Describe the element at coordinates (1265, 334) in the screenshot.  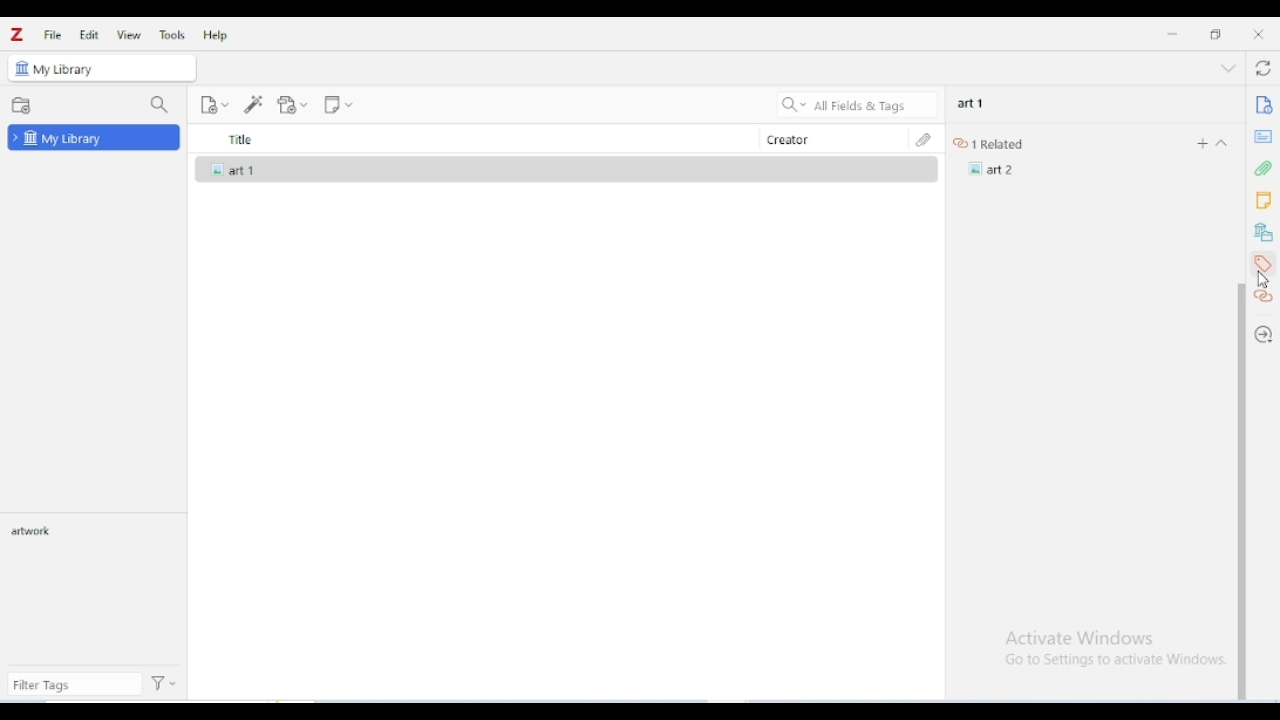
I see `locate` at that location.